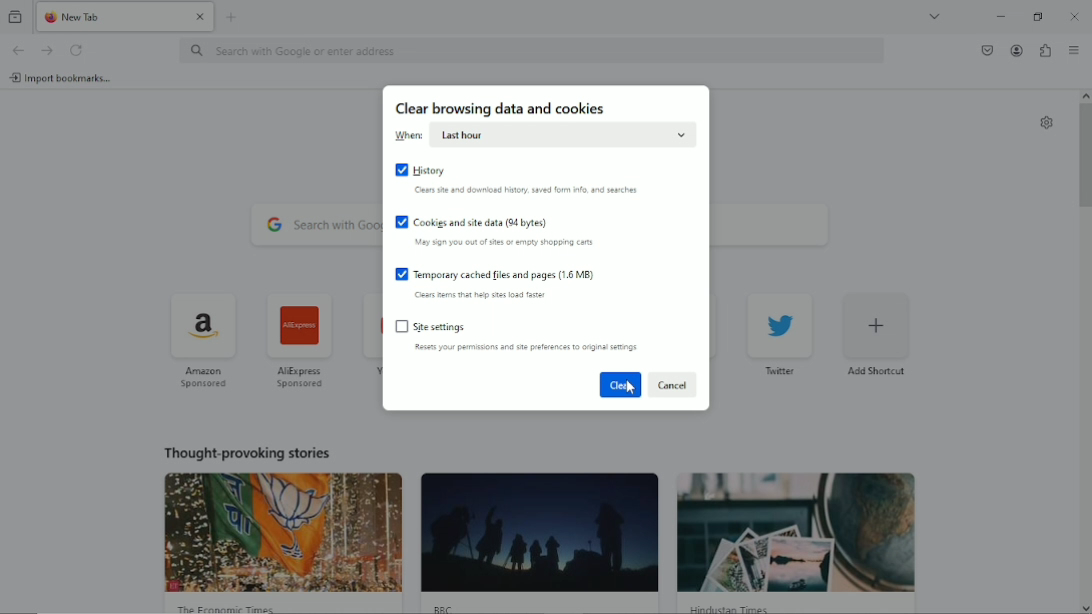 The width and height of the screenshot is (1092, 614). I want to click on image, so click(797, 532).